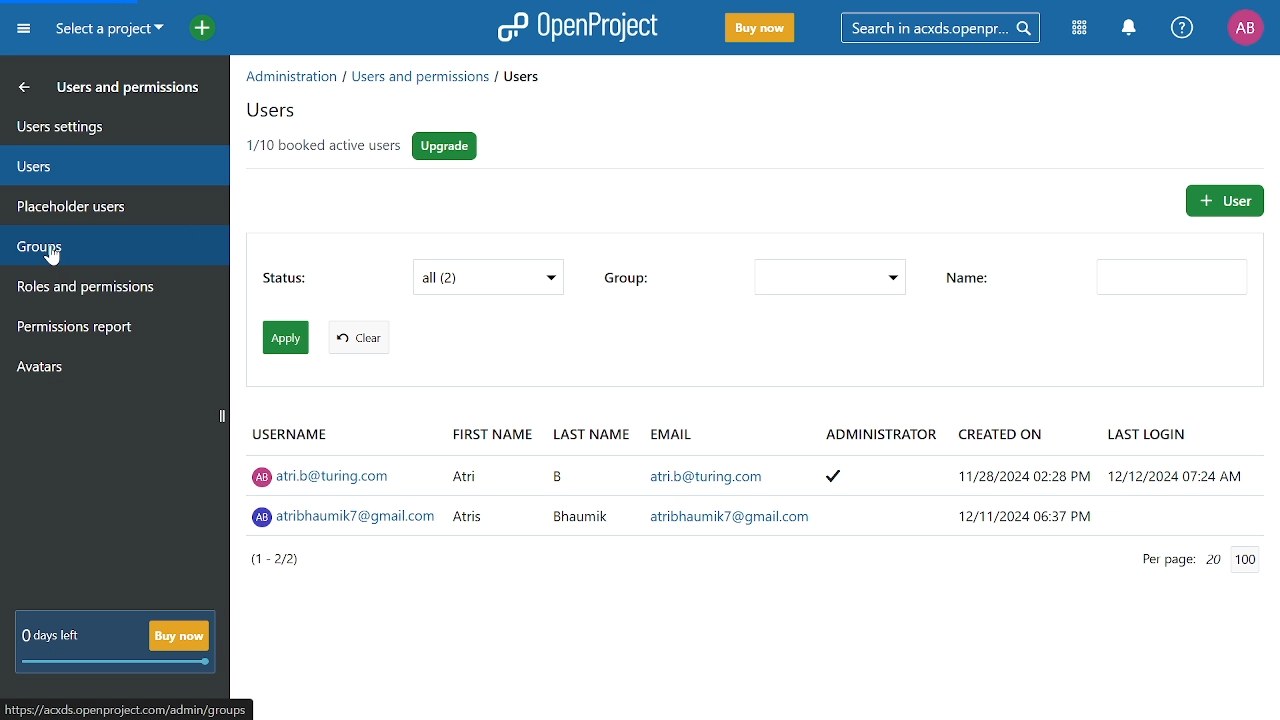 This screenshot has width=1280, height=720. I want to click on email, so click(671, 434).